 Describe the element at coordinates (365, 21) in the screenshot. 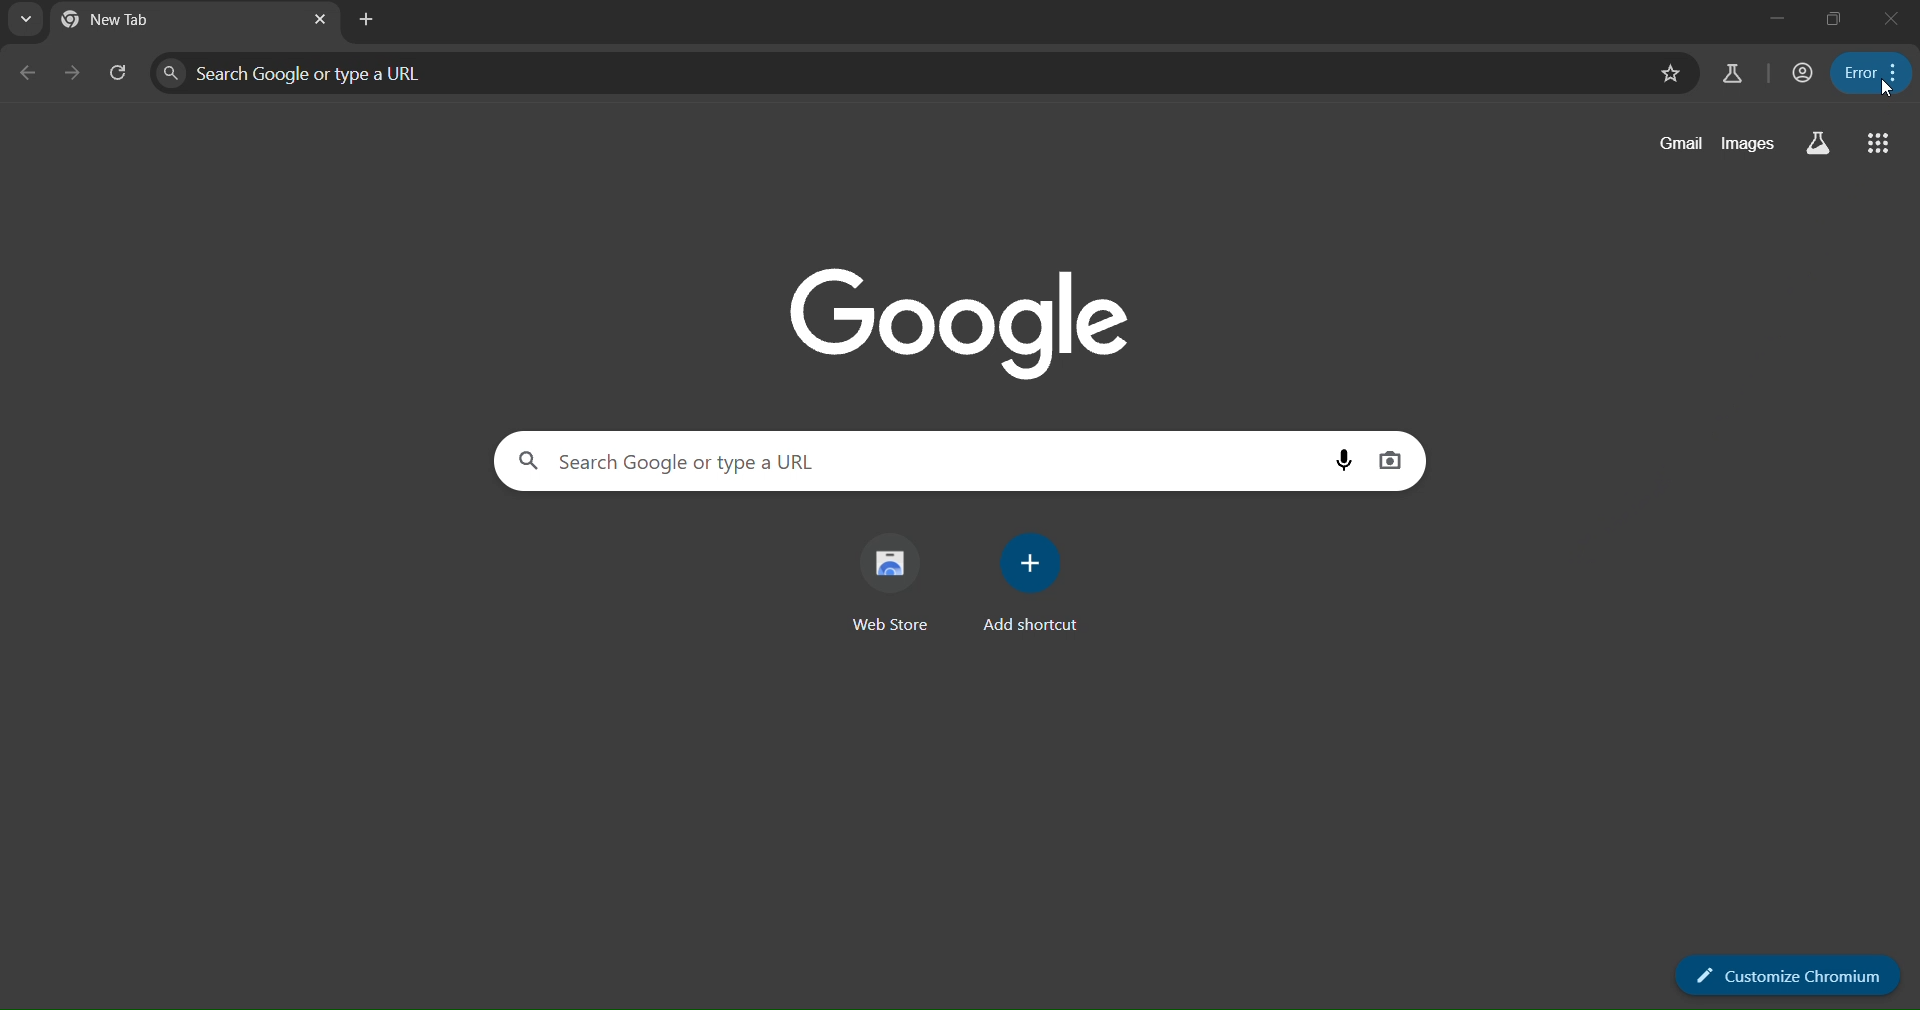

I see `new tab` at that location.